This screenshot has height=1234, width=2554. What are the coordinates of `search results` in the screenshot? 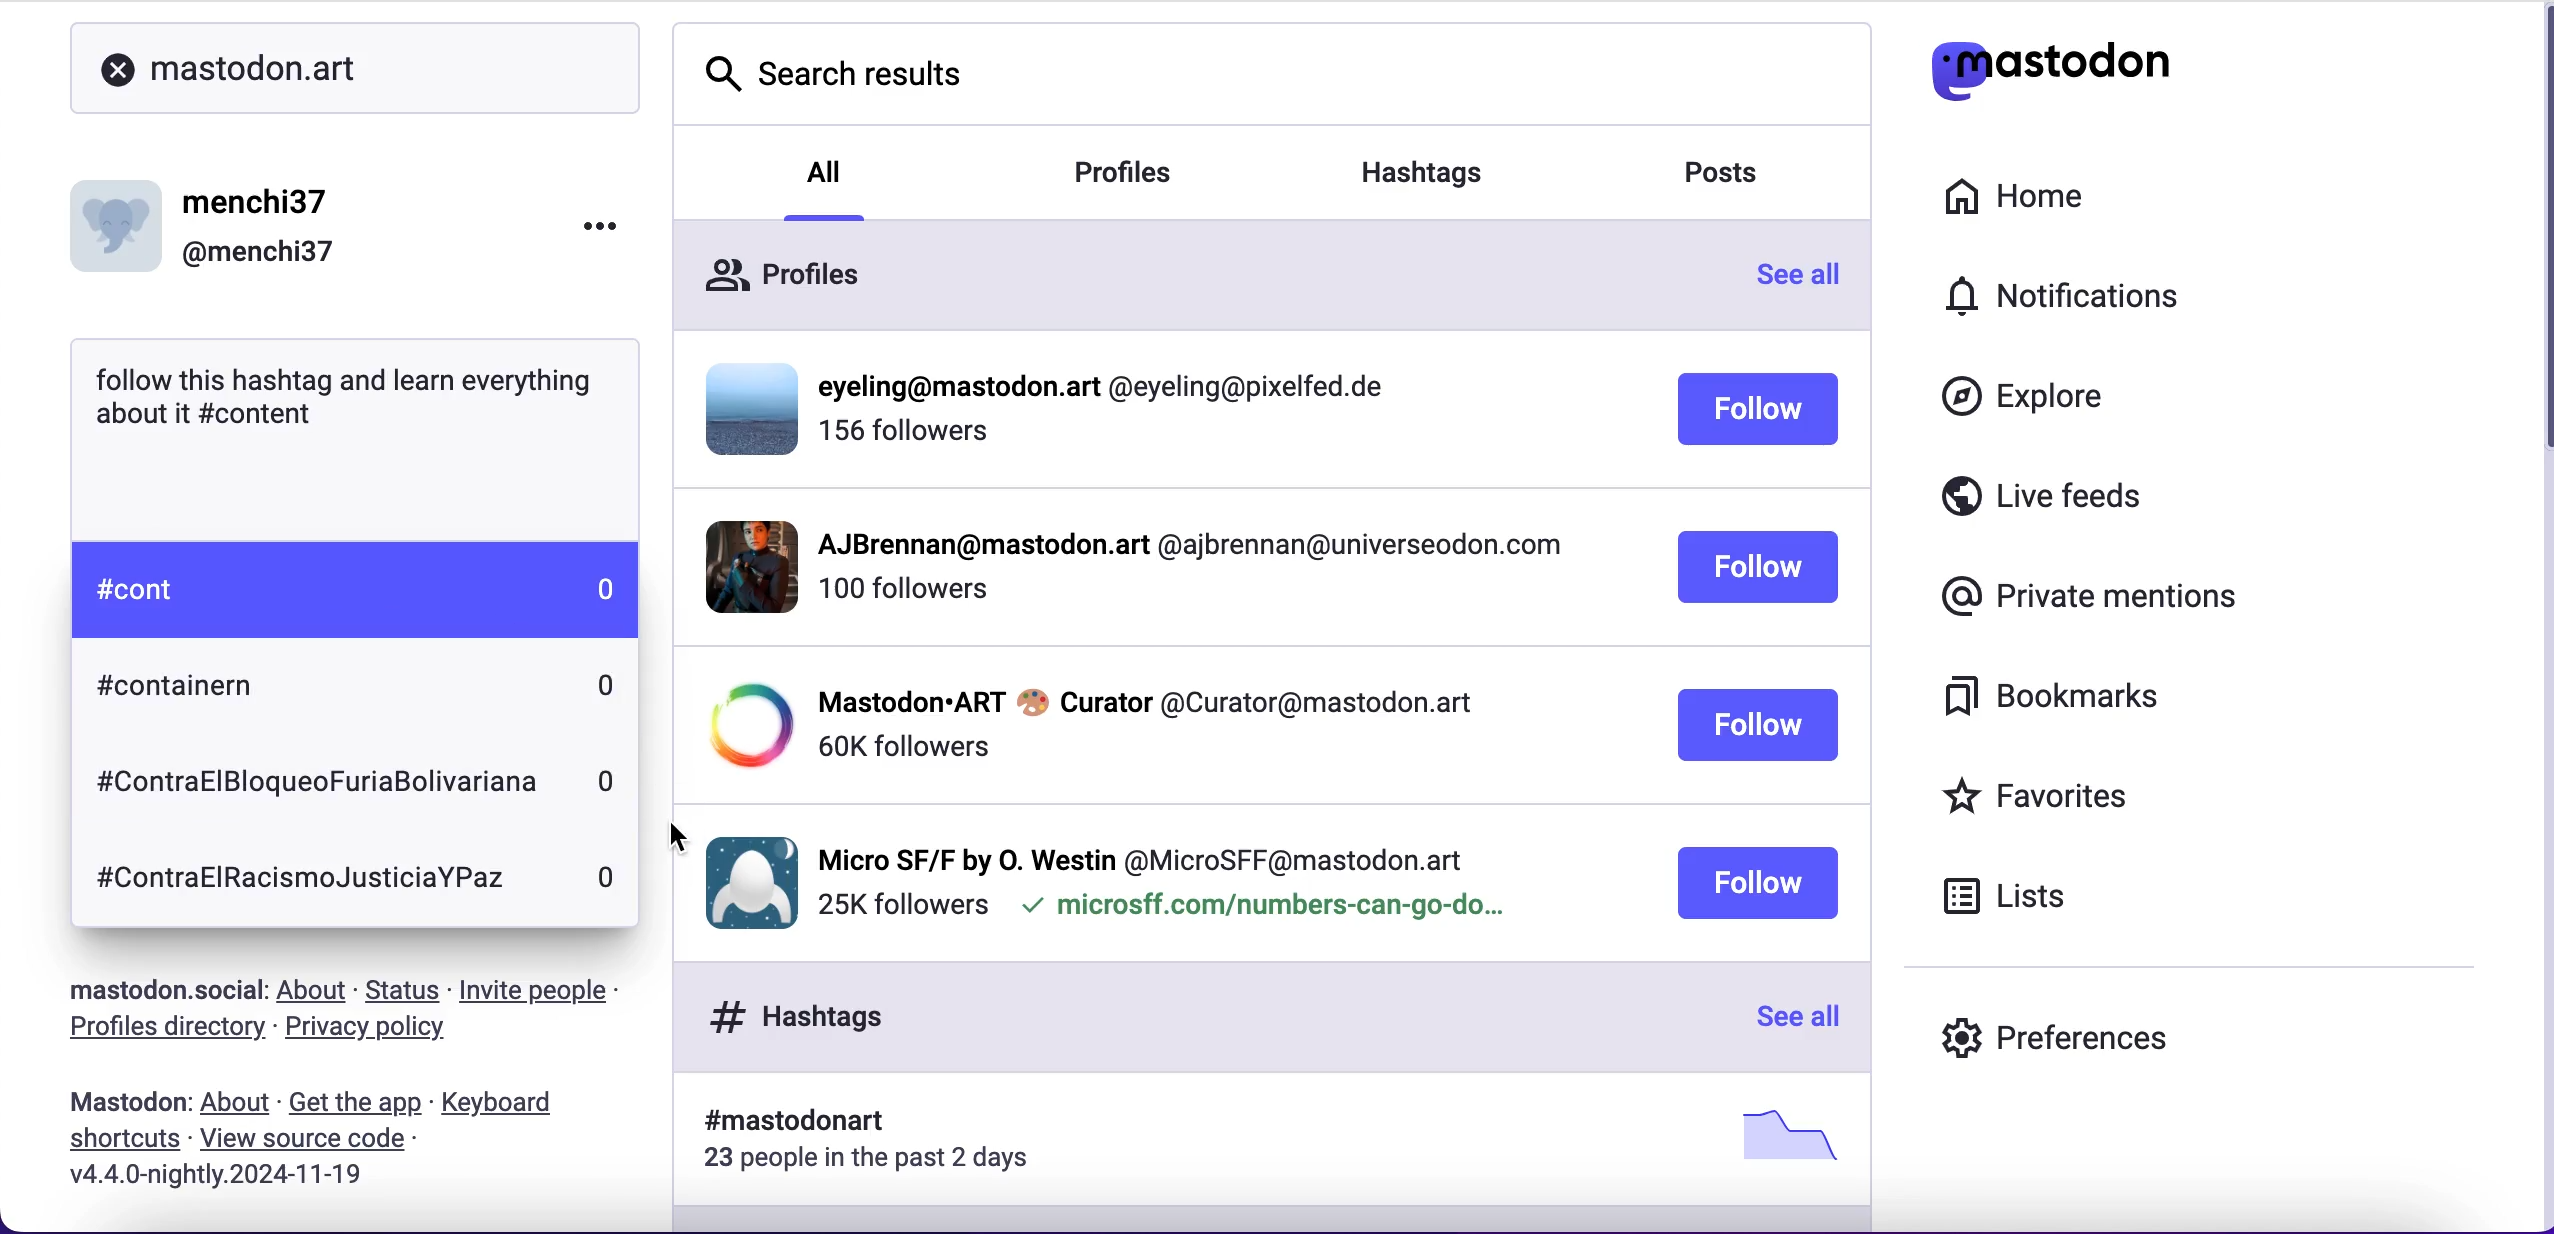 It's located at (843, 85).